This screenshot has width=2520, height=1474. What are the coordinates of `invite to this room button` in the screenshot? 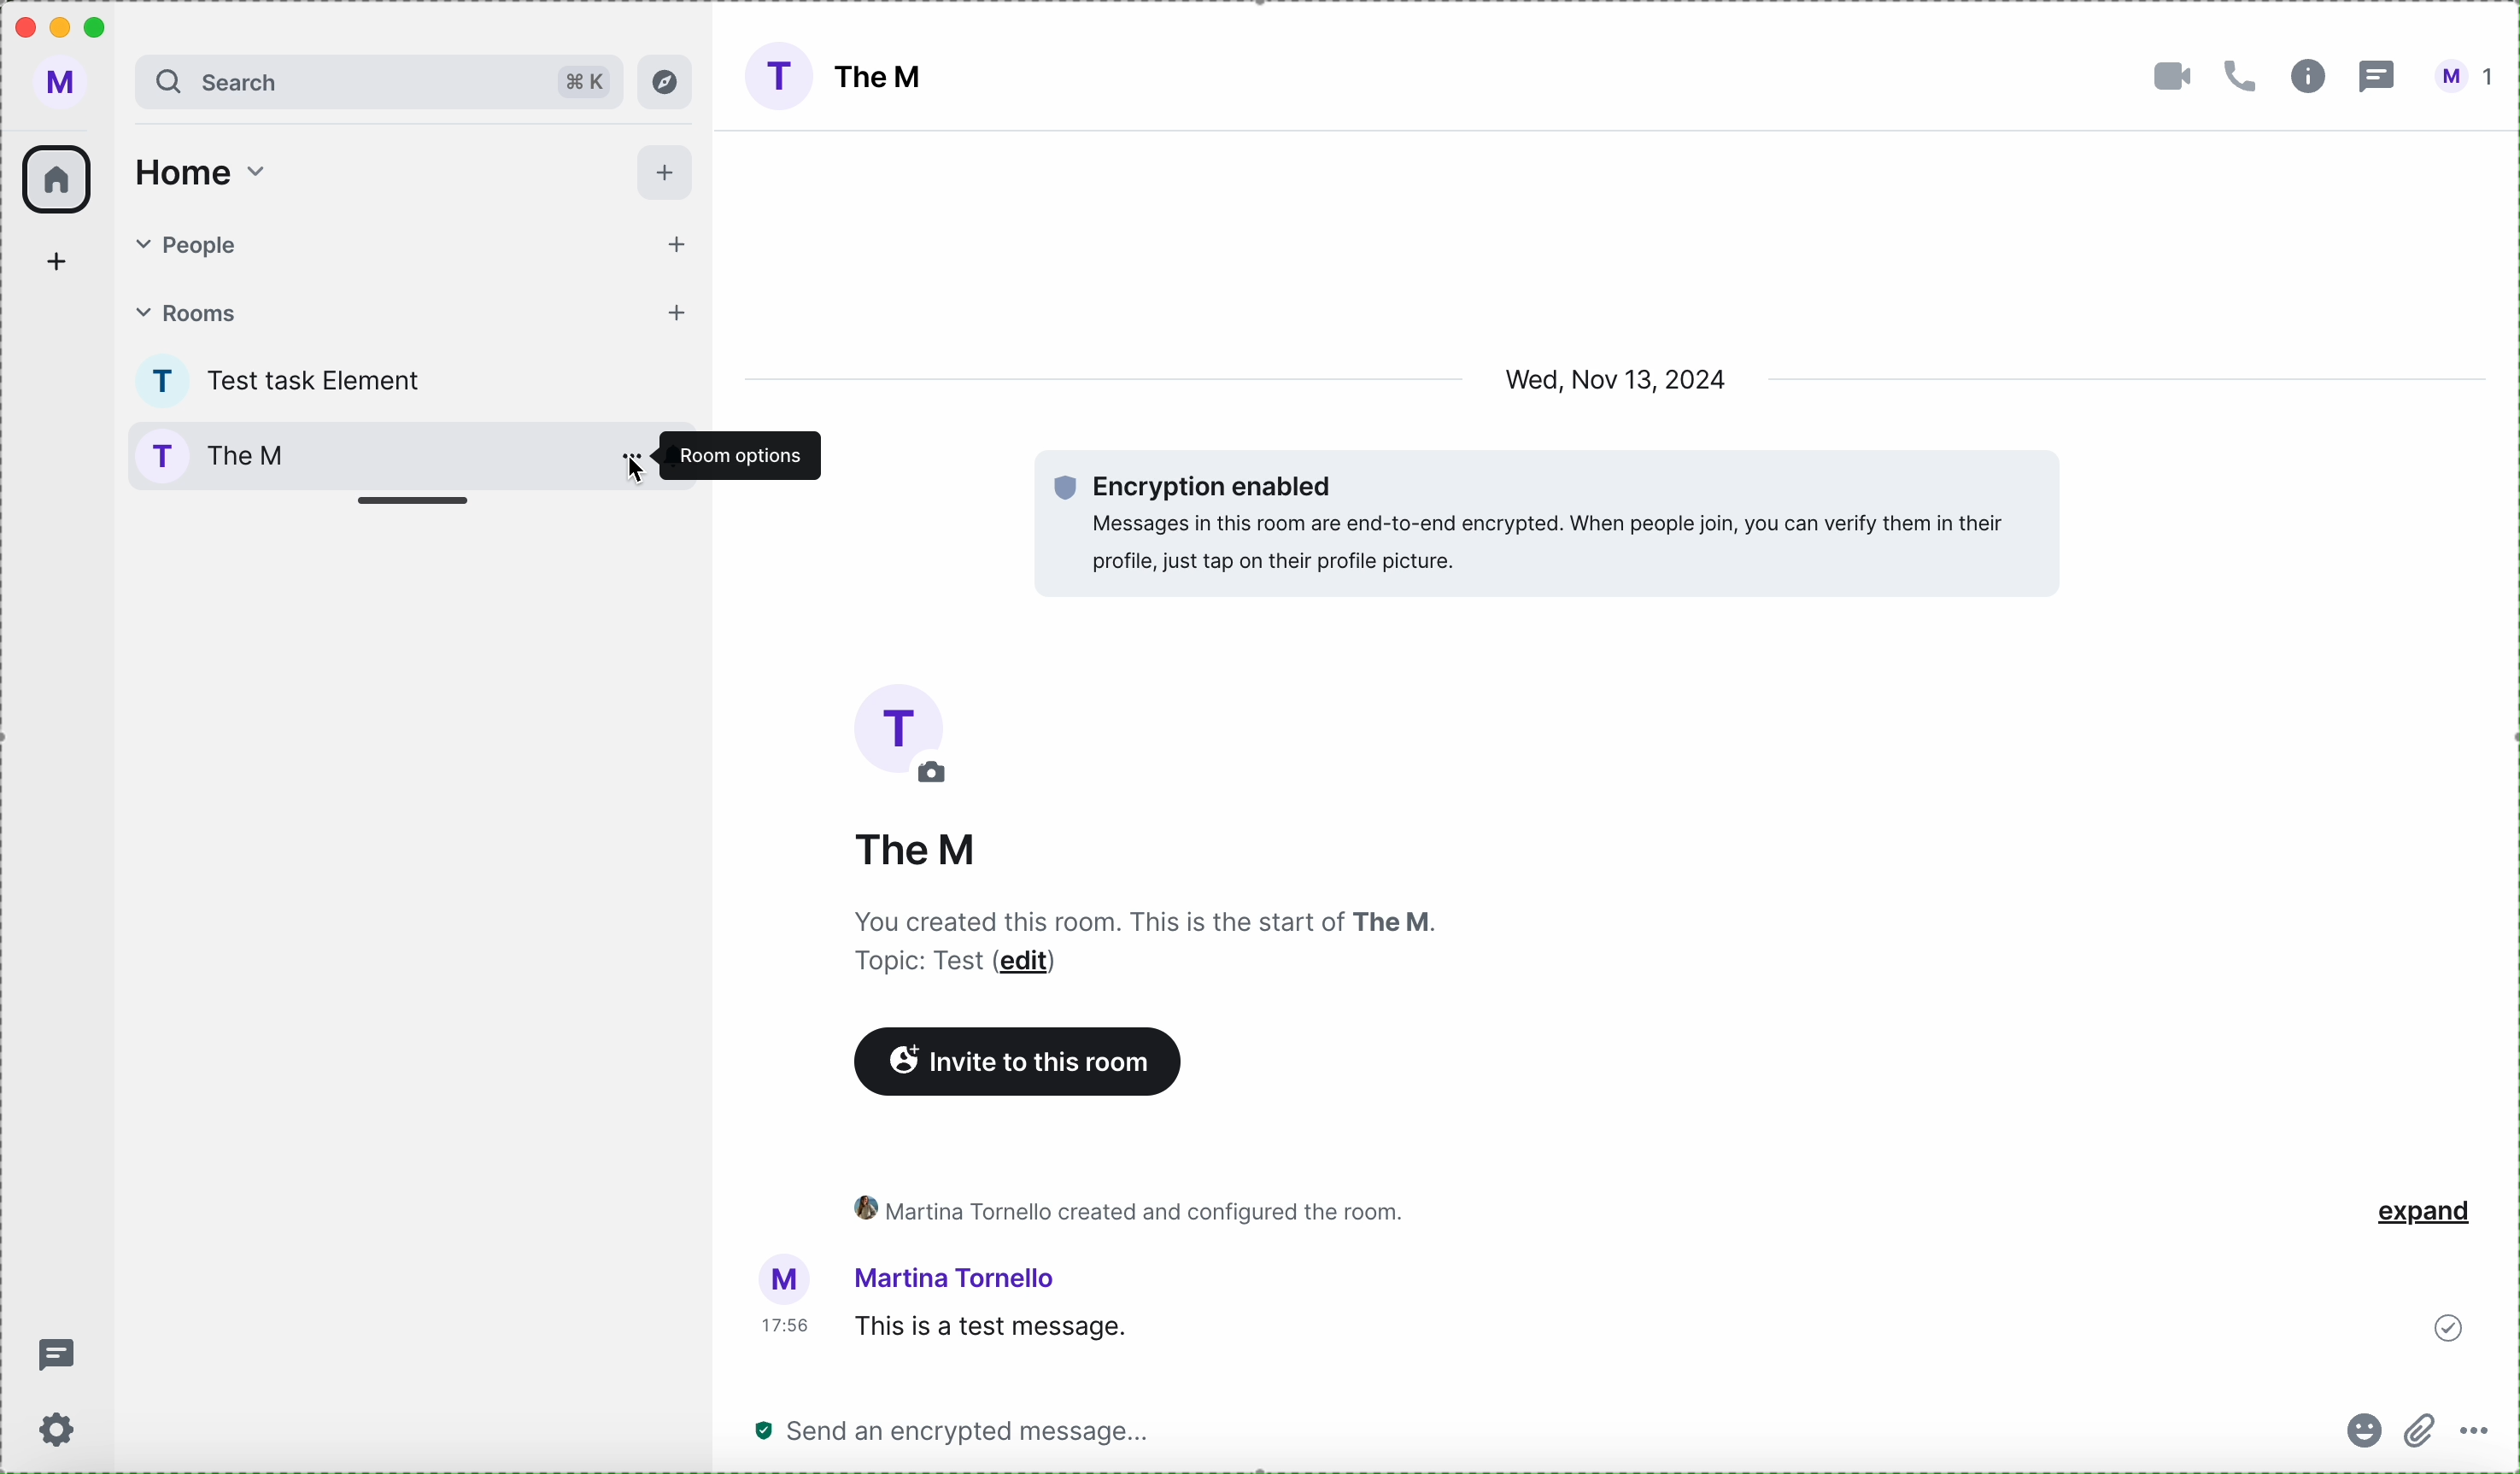 It's located at (1024, 1062).